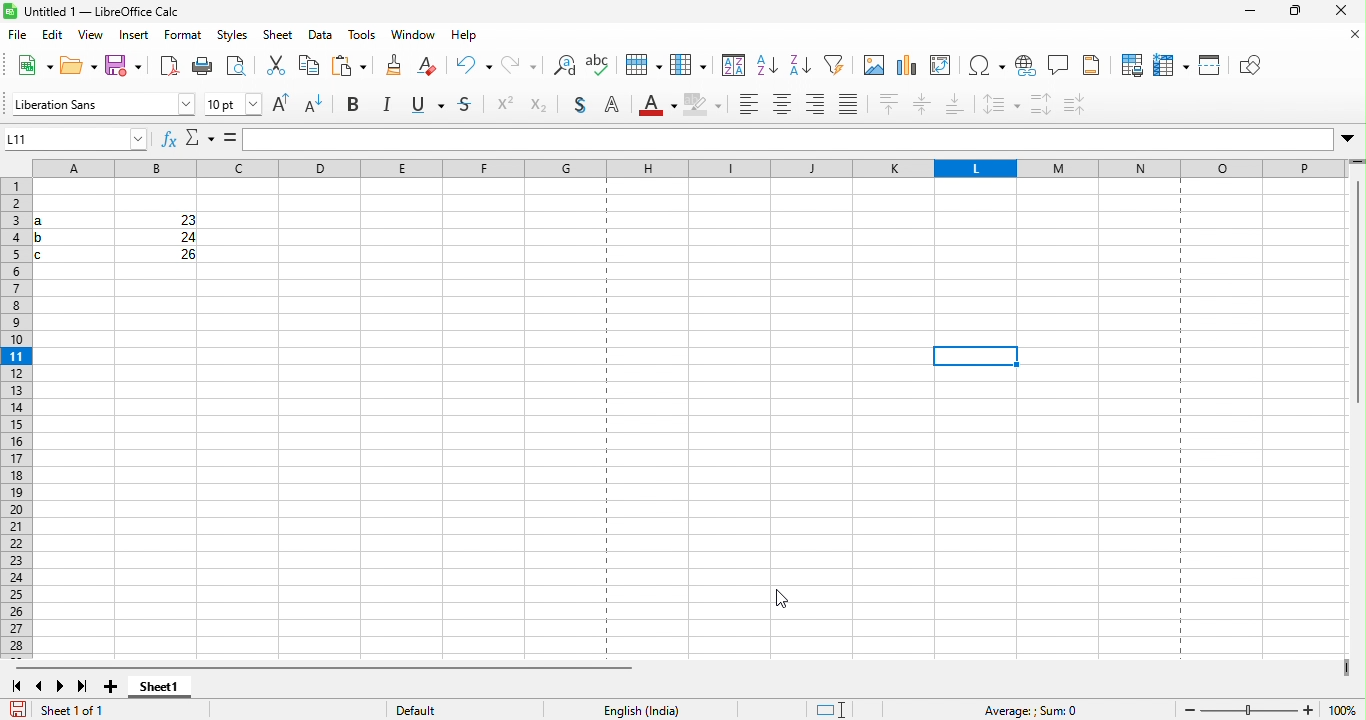 The height and width of the screenshot is (720, 1366). What do you see at coordinates (802, 137) in the screenshot?
I see `formula bar` at bounding box center [802, 137].